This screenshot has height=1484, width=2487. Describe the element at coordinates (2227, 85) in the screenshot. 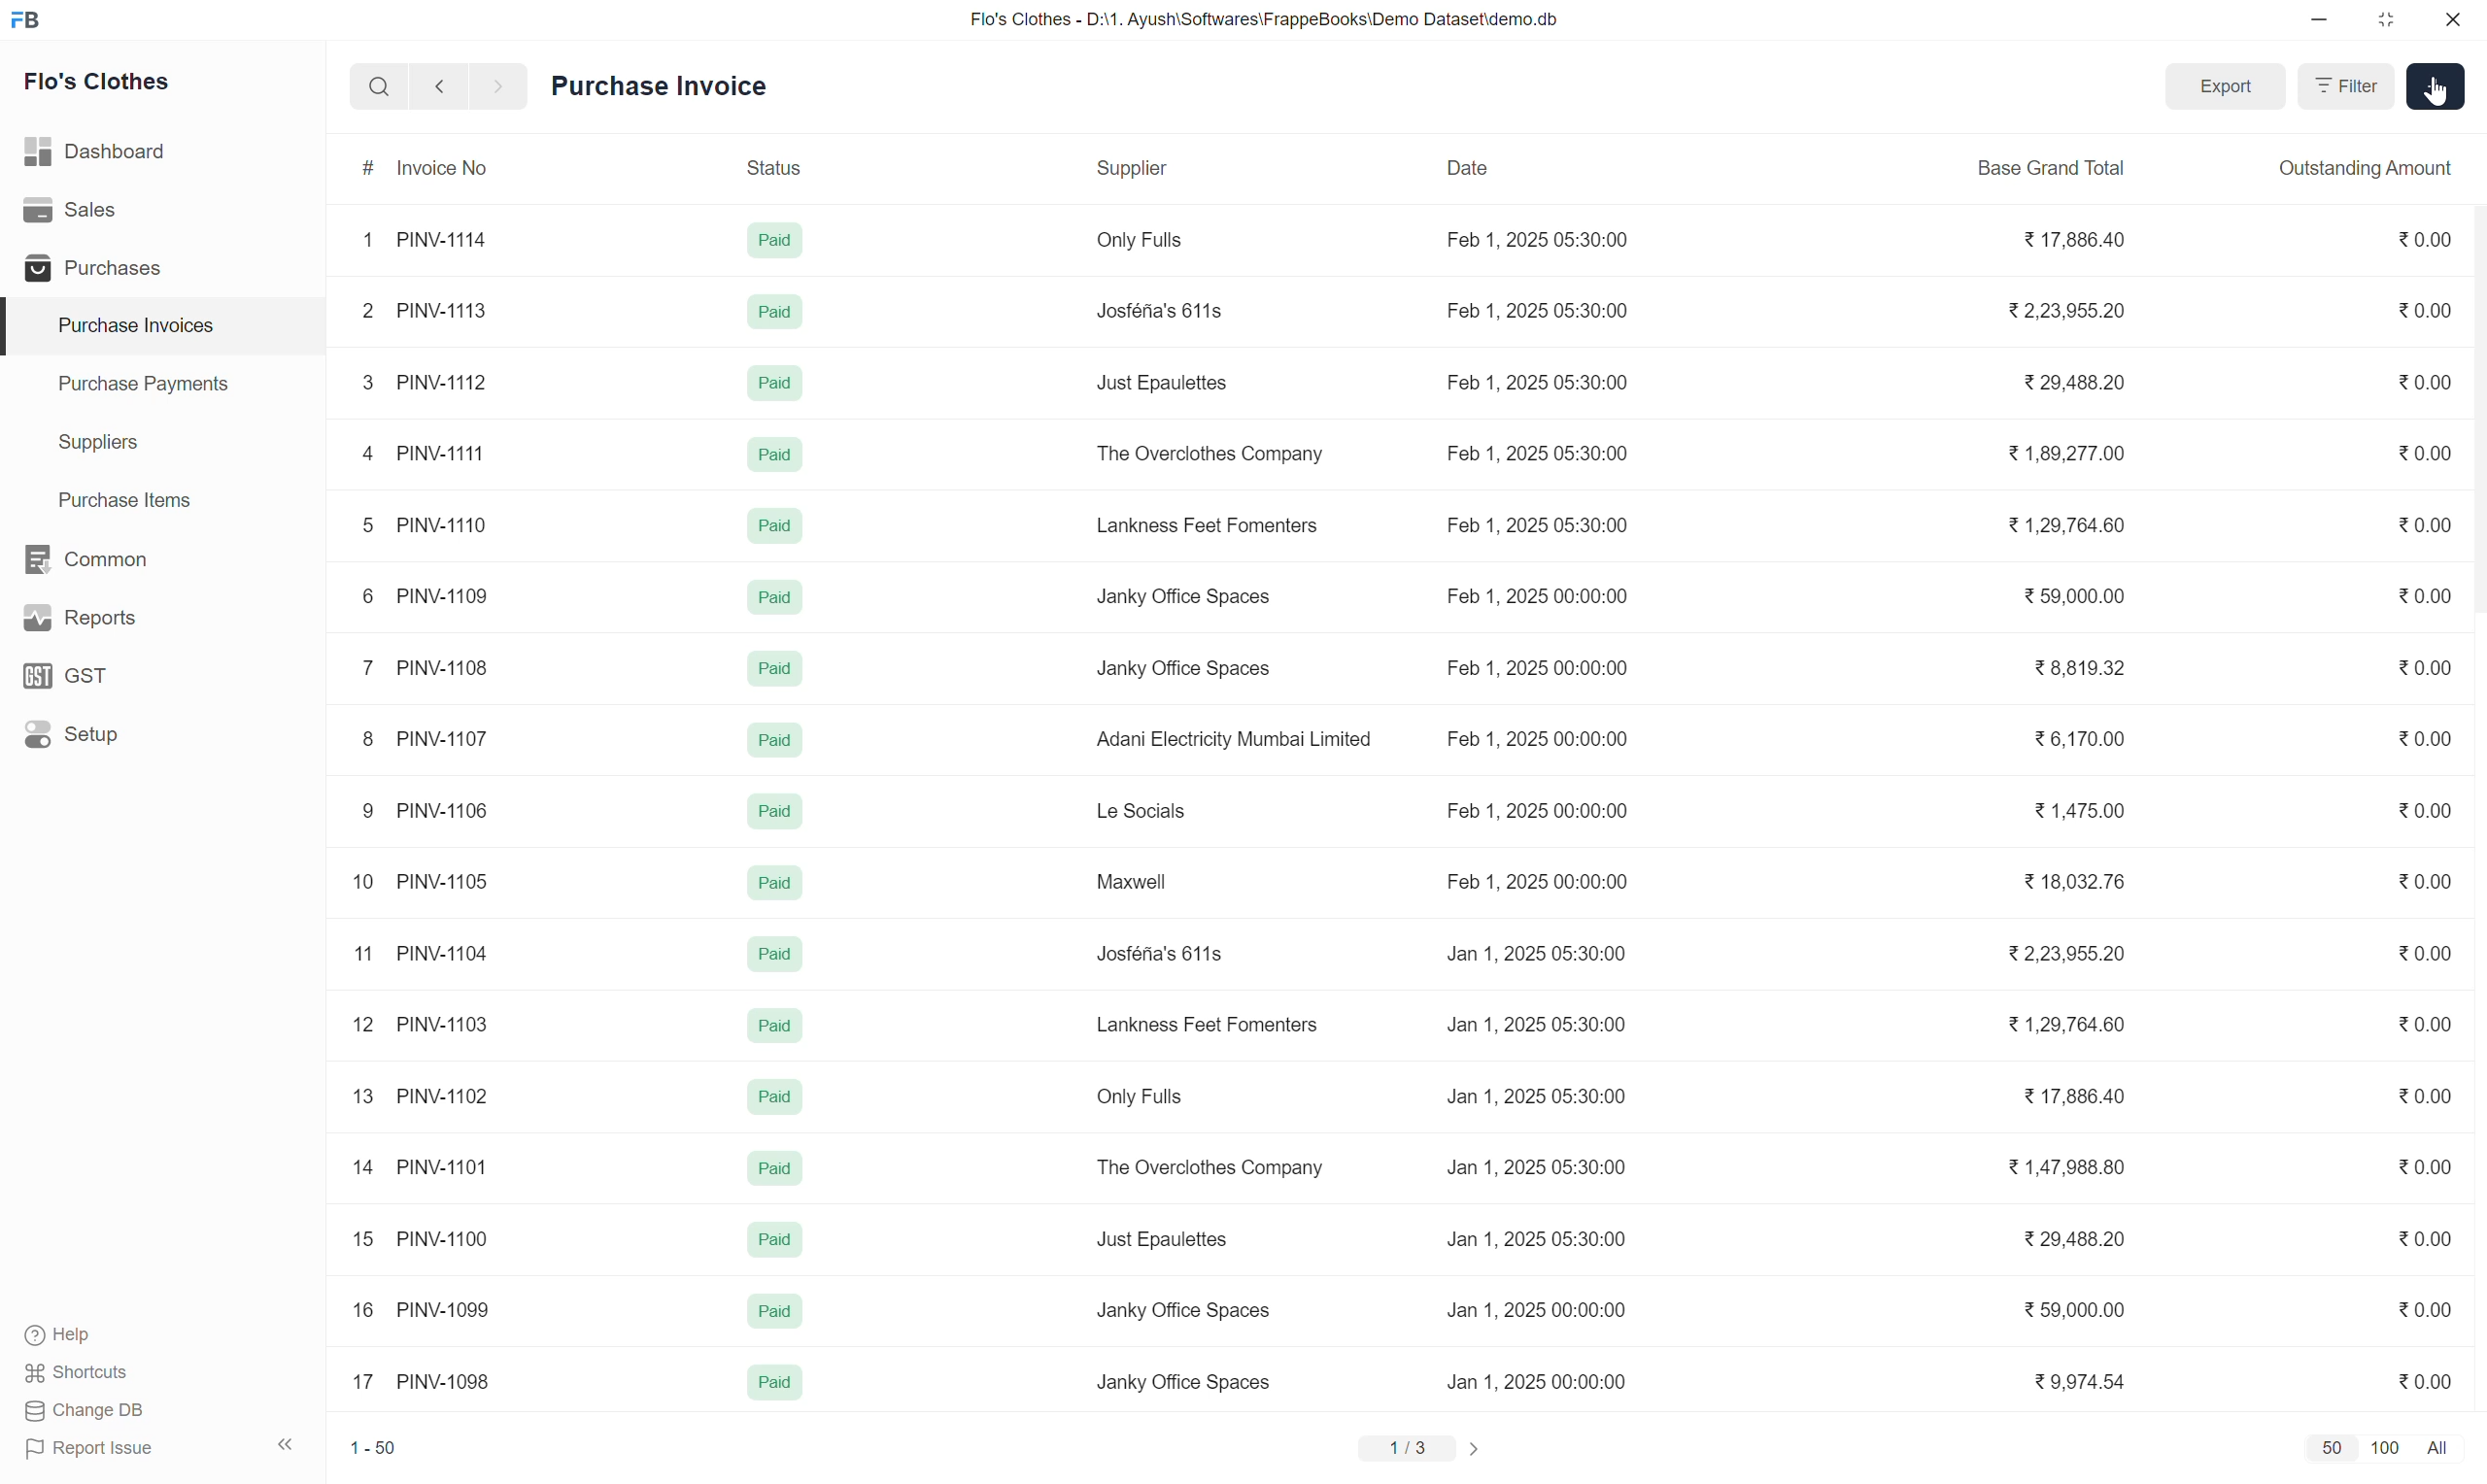

I see `Export` at that location.